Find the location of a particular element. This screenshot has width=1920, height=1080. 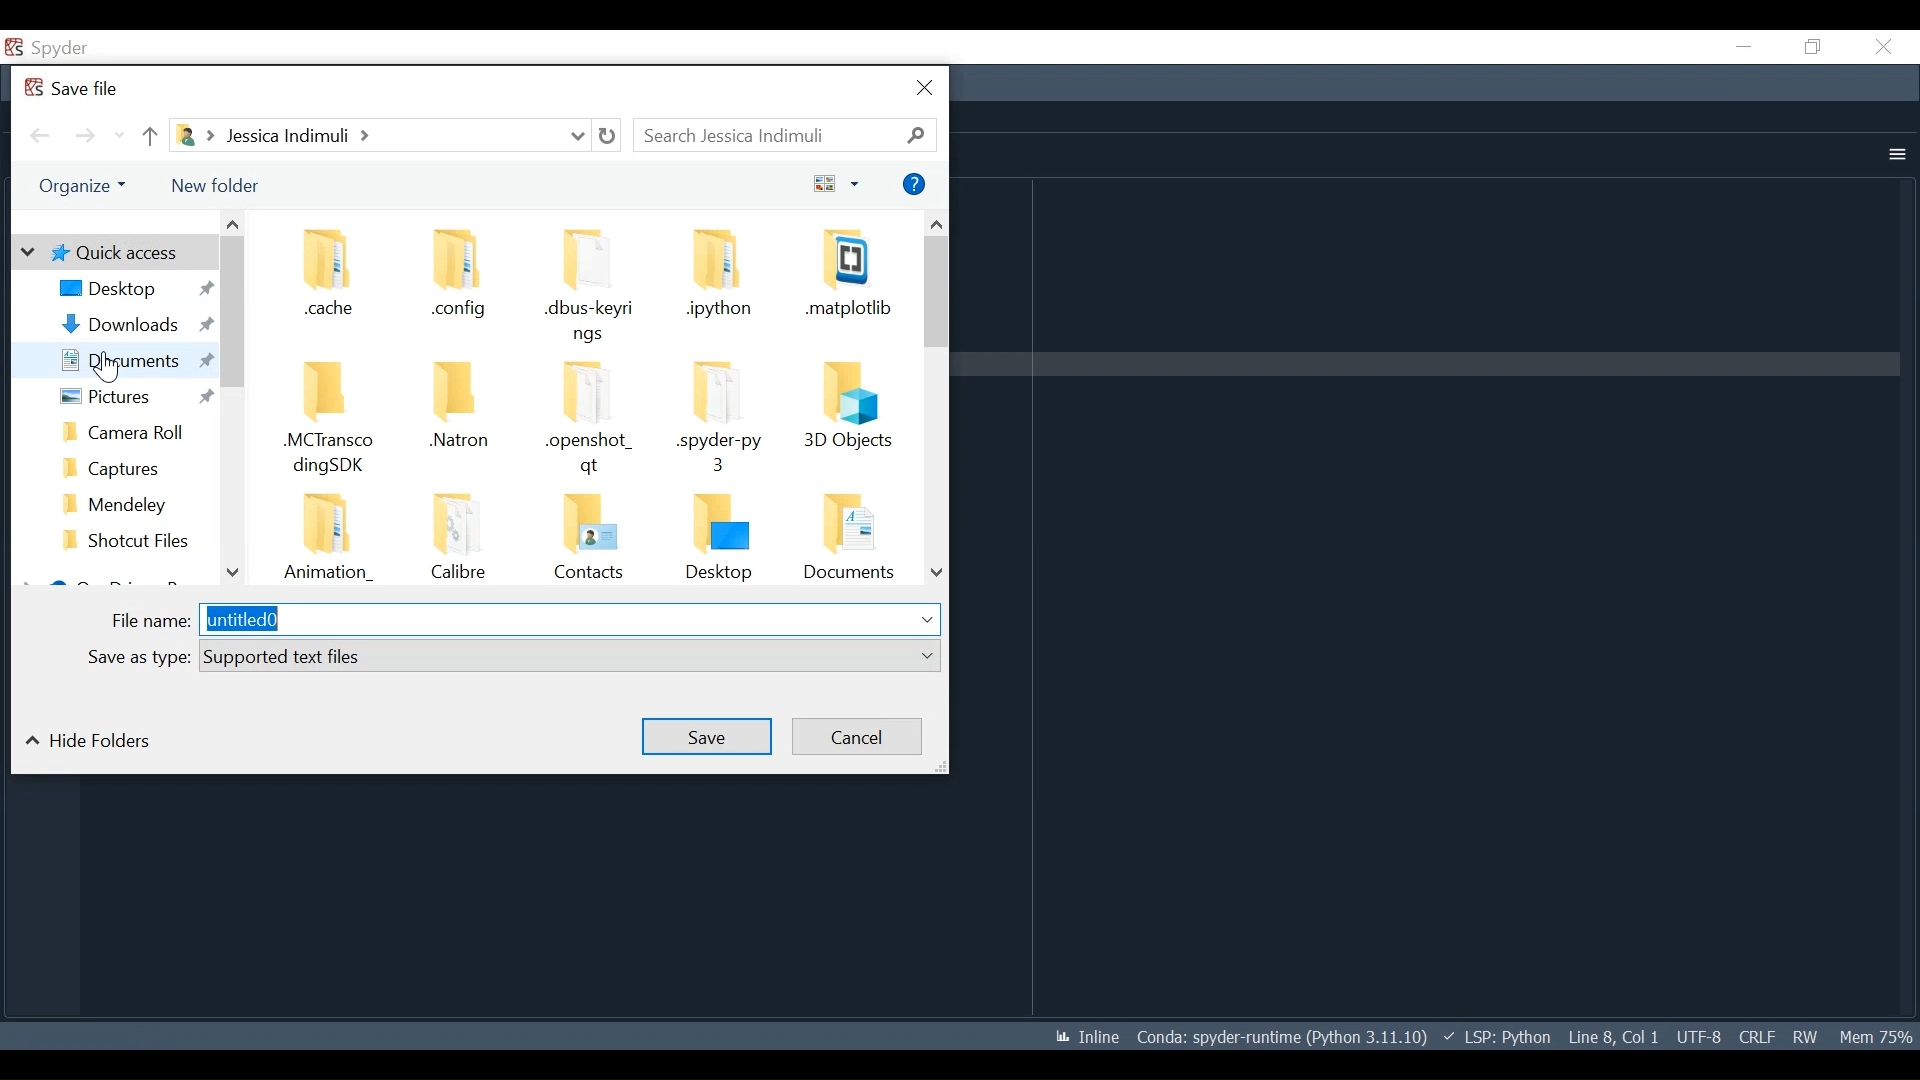

More Options is located at coordinates (1893, 155).